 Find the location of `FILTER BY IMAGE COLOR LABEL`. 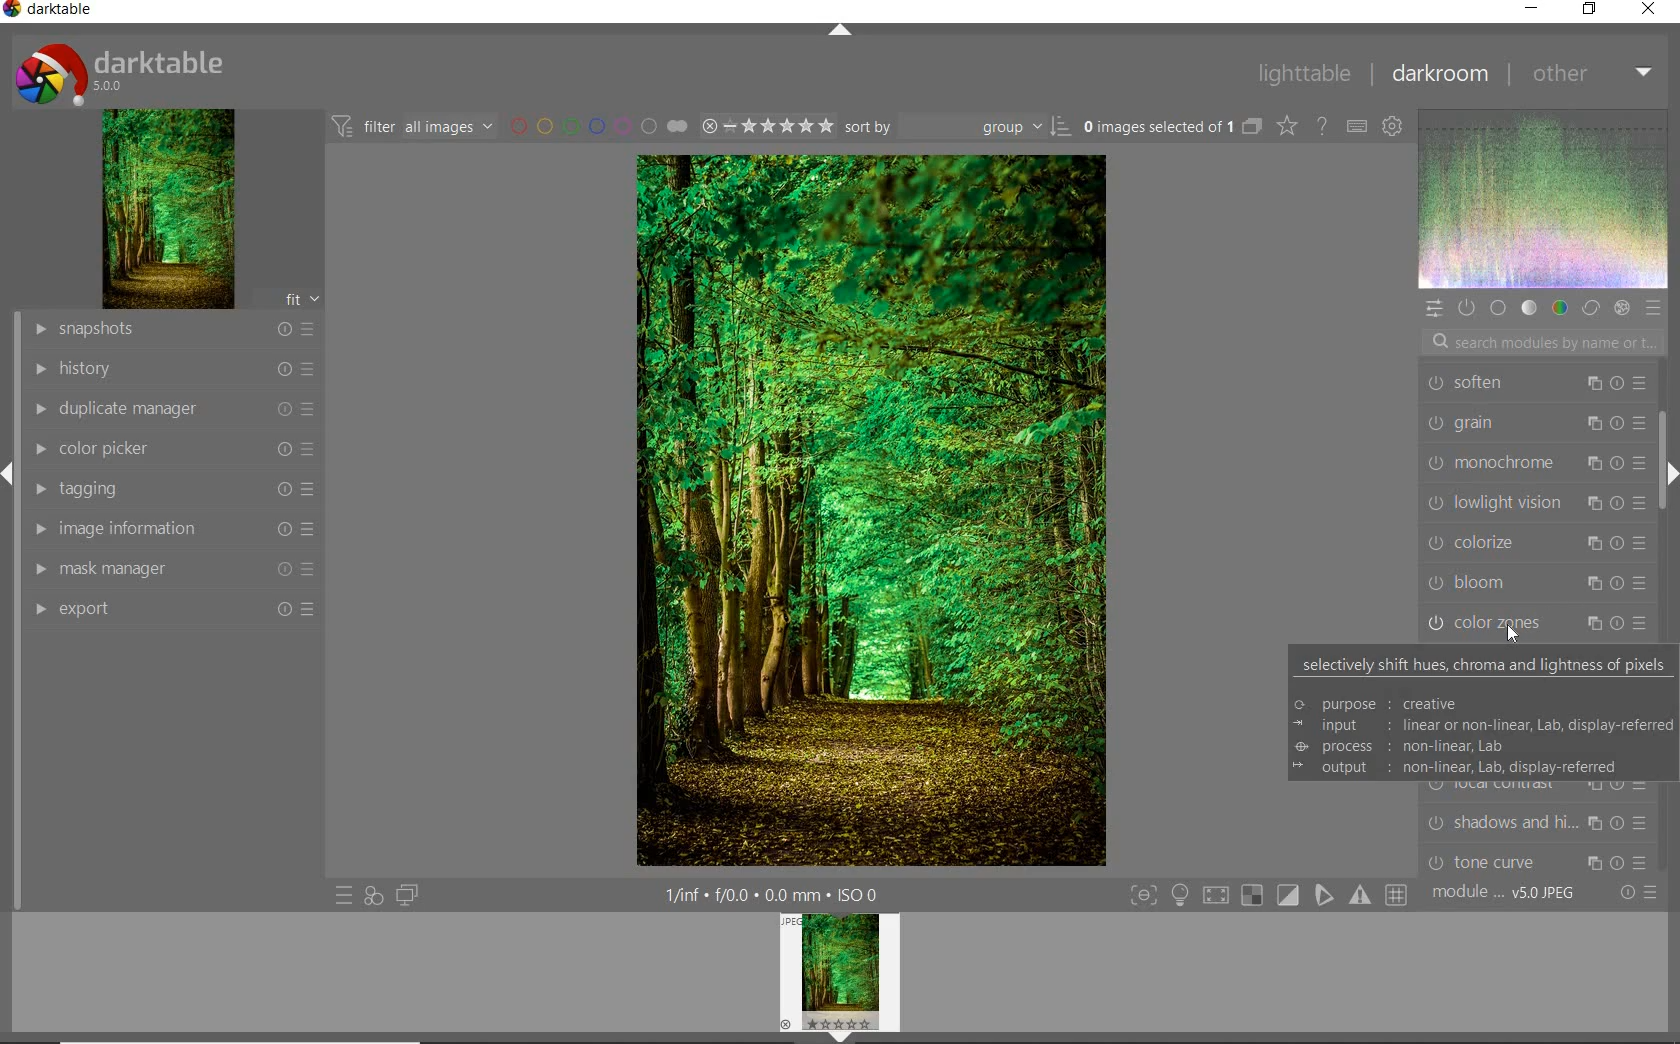

FILTER BY IMAGE COLOR LABEL is located at coordinates (595, 124).